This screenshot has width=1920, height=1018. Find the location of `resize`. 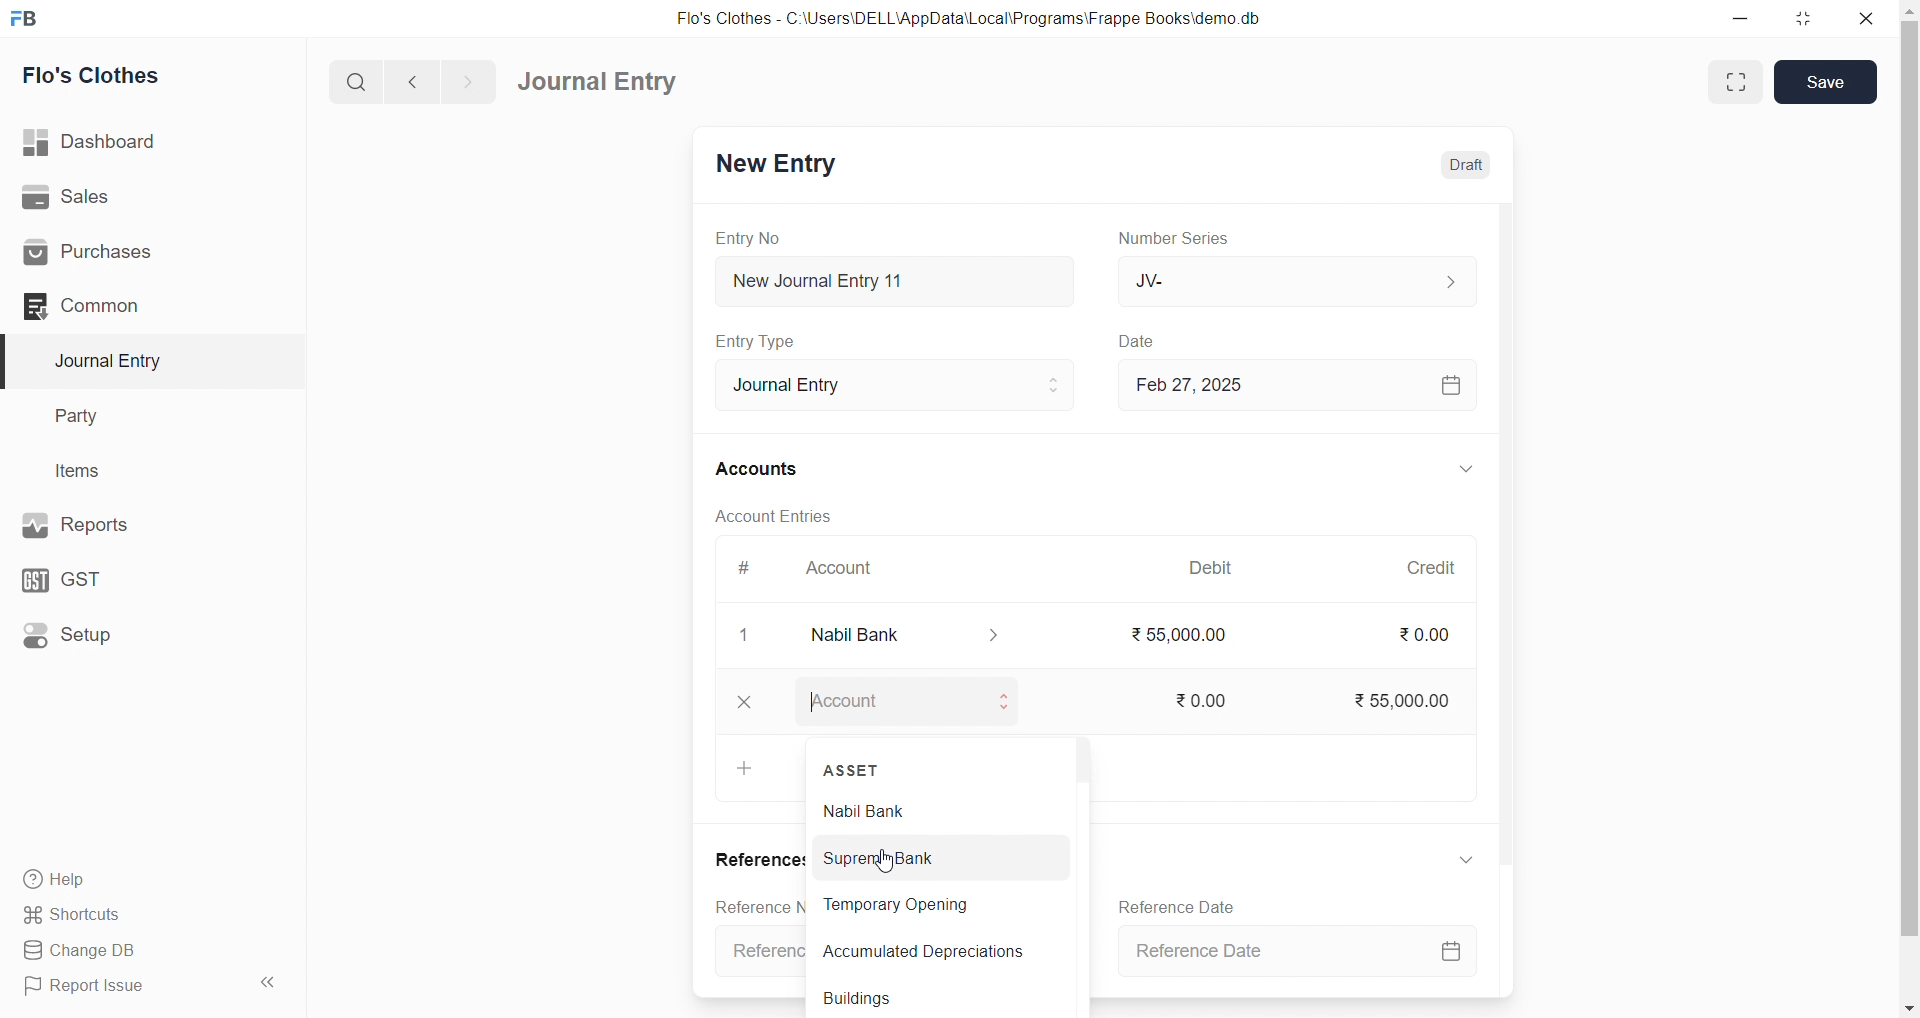

resize is located at coordinates (1808, 18).